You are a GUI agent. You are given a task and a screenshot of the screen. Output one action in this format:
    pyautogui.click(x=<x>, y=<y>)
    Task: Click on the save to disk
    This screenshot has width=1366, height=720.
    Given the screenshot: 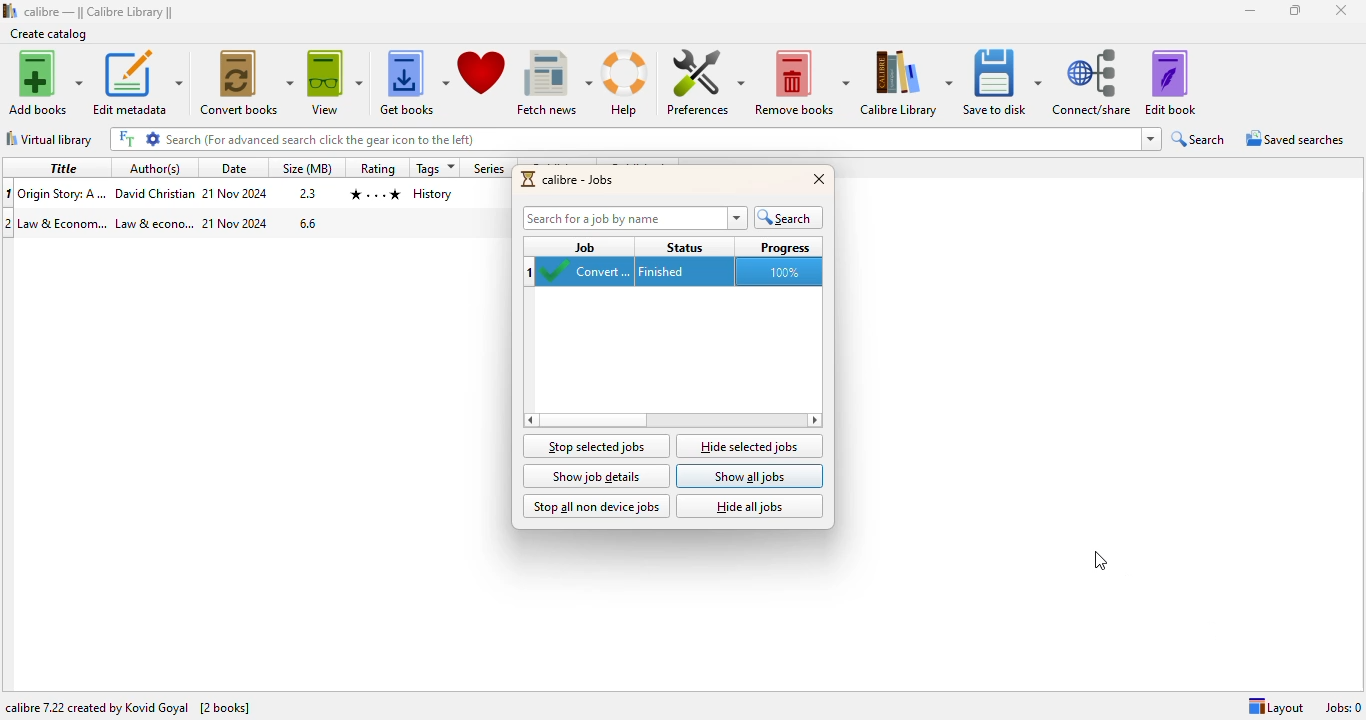 What is the action you would take?
    pyautogui.click(x=1004, y=83)
    